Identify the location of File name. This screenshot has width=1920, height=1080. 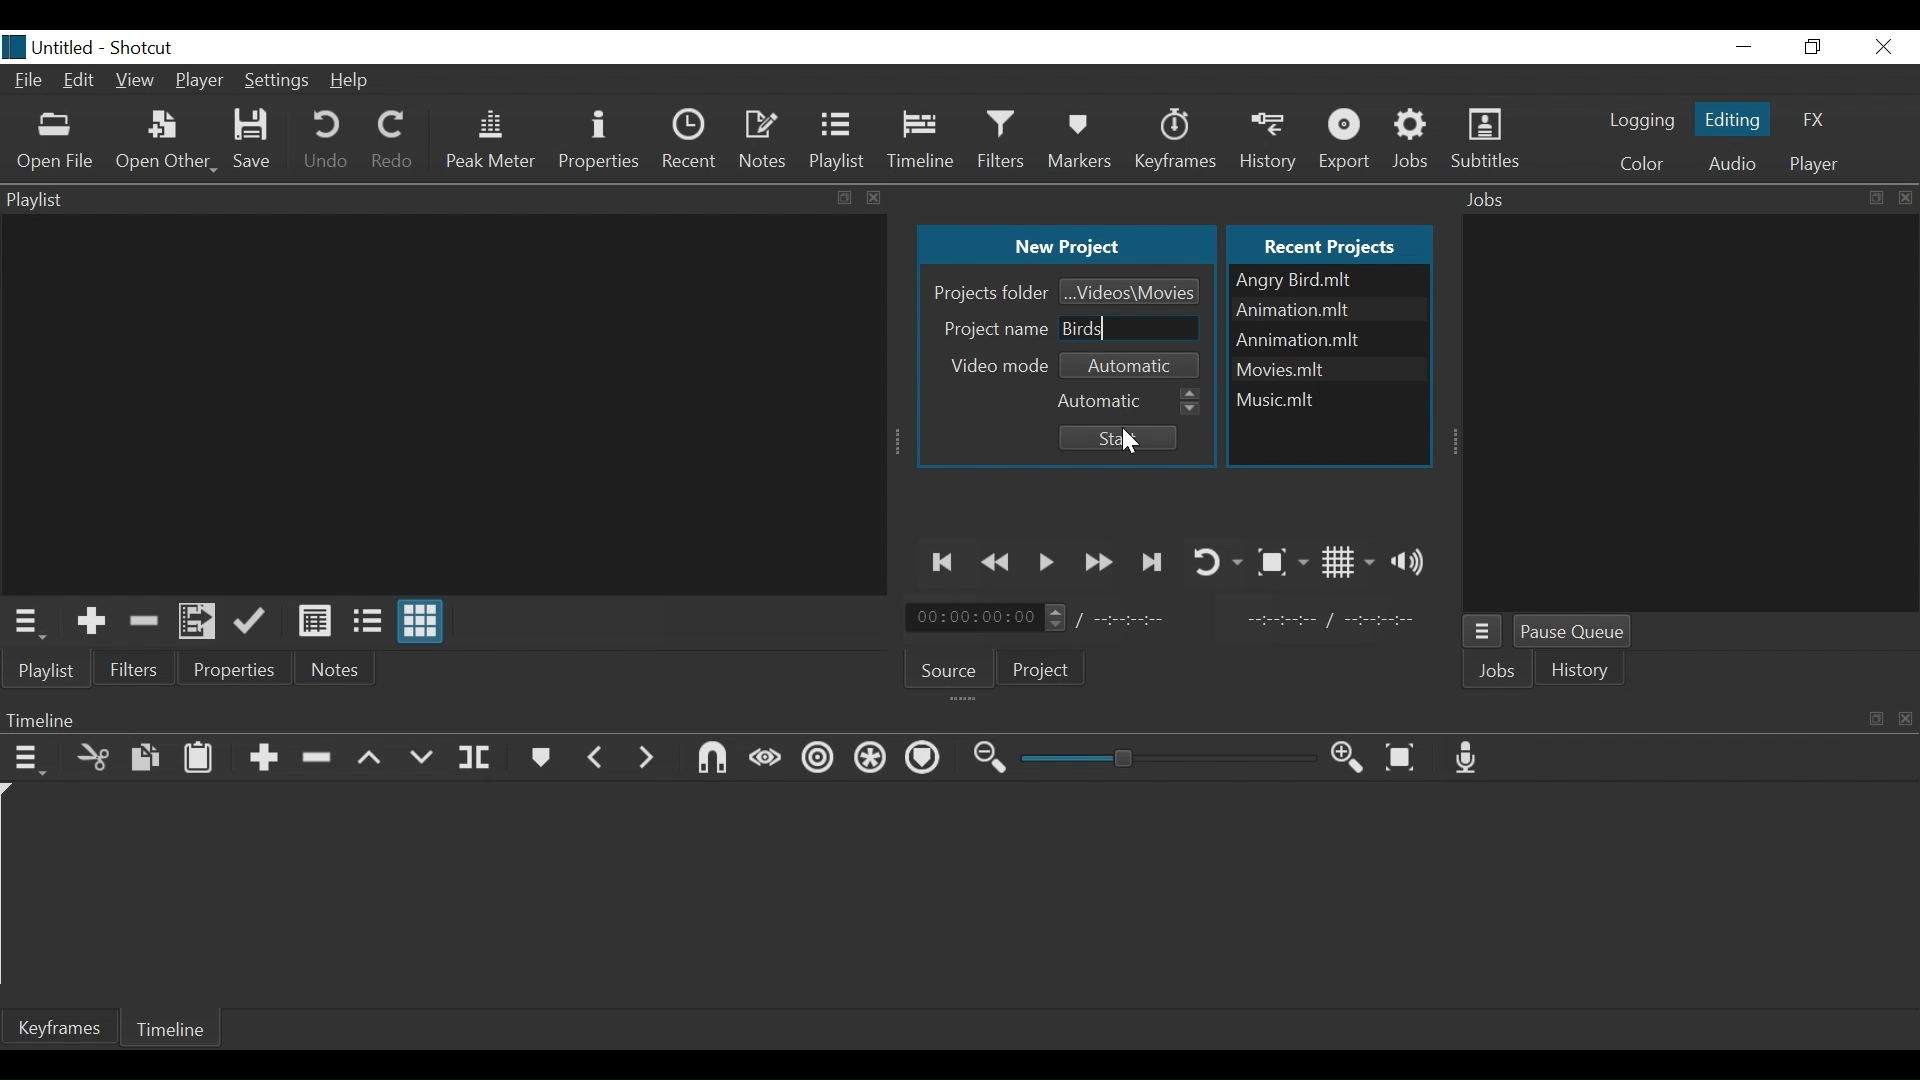
(1329, 340).